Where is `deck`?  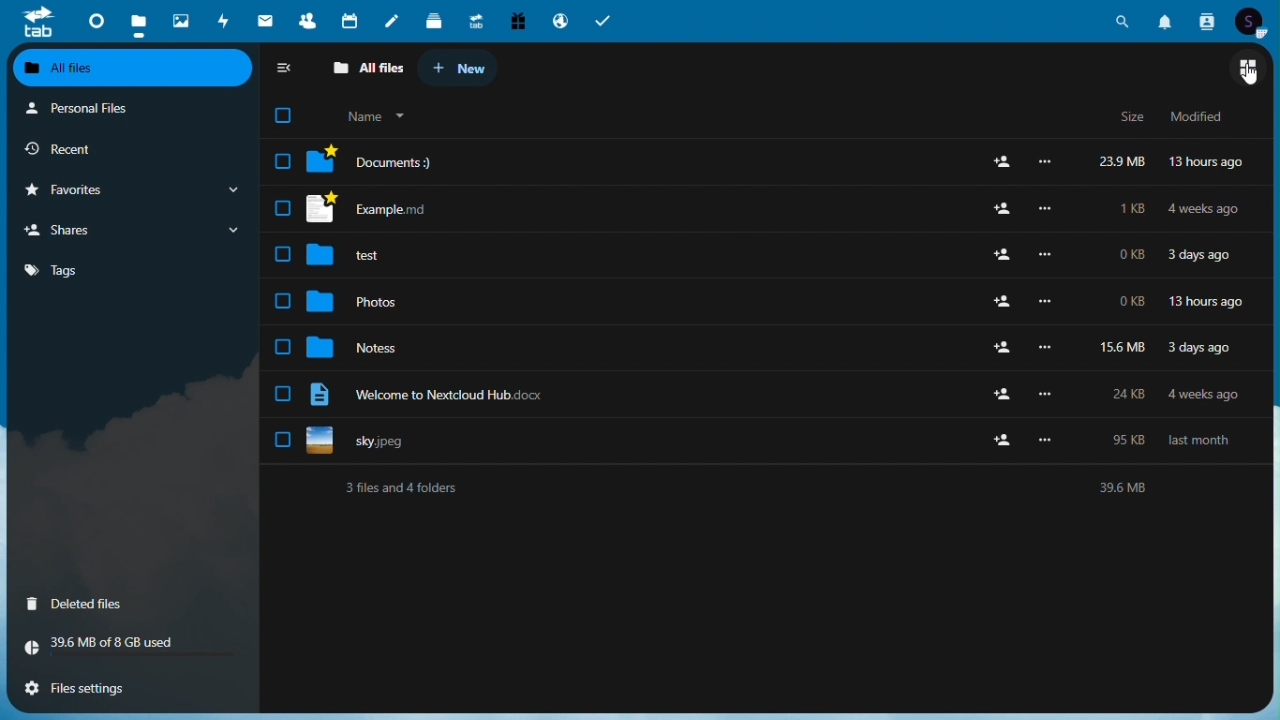 deck is located at coordinates (431, 20).